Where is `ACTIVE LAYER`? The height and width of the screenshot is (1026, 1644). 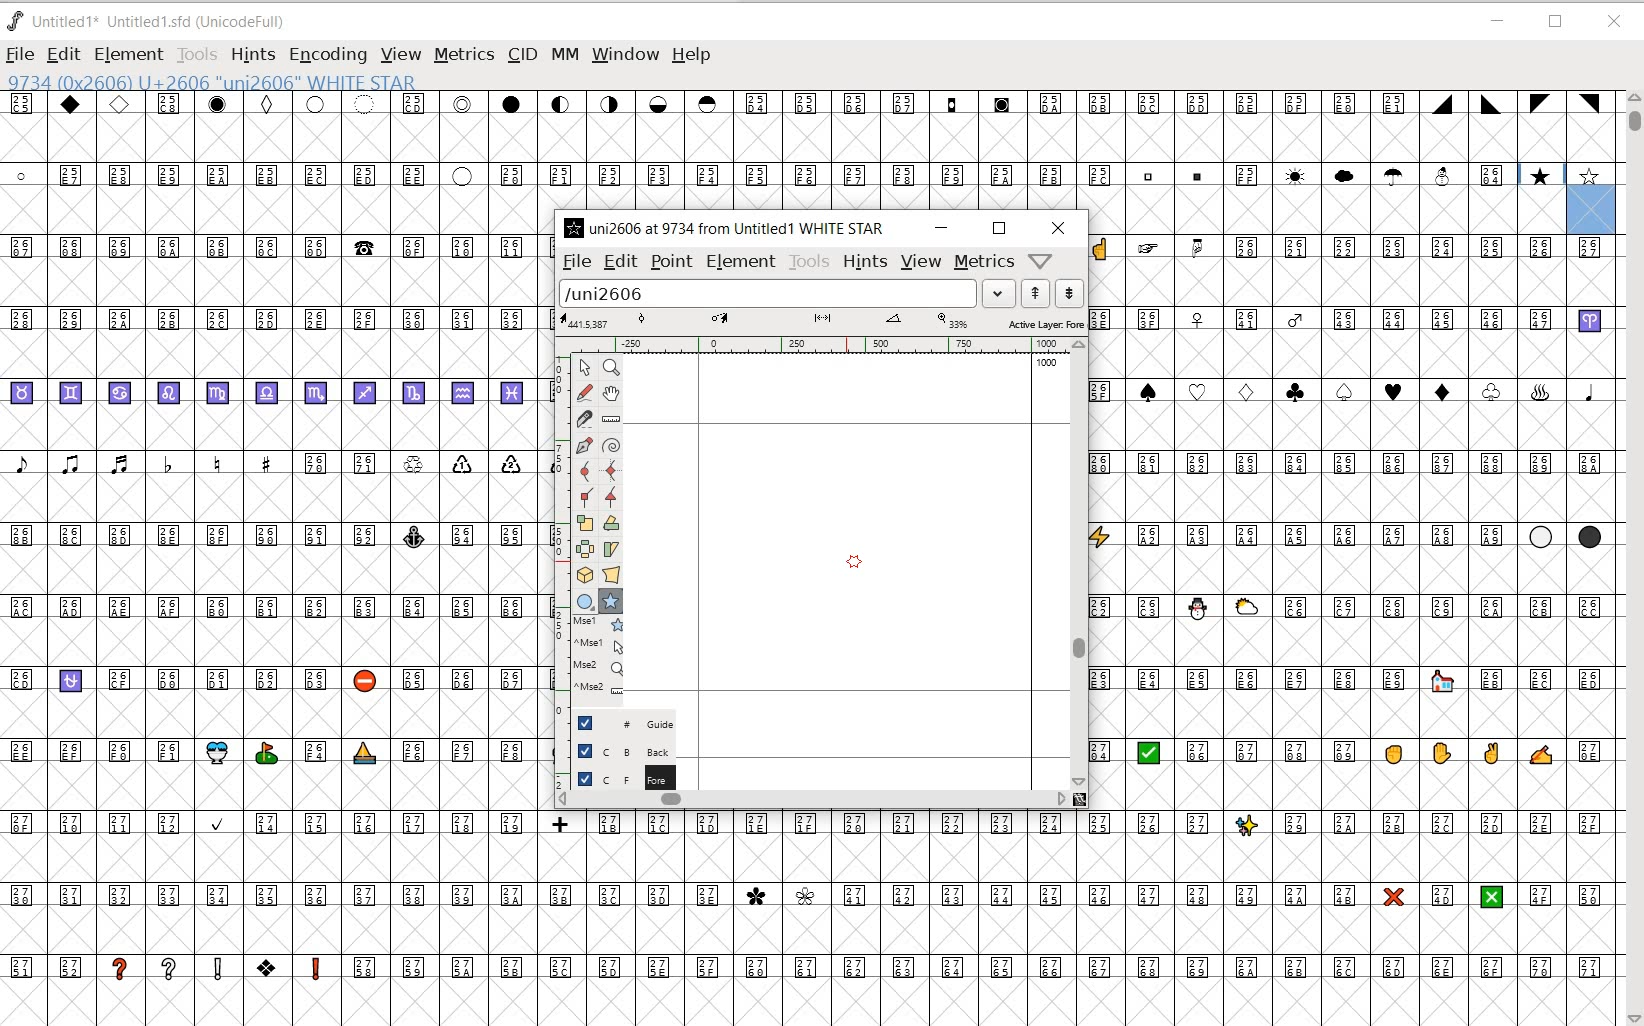
ACTIVE LAYER is located at coordinates (822, 321).